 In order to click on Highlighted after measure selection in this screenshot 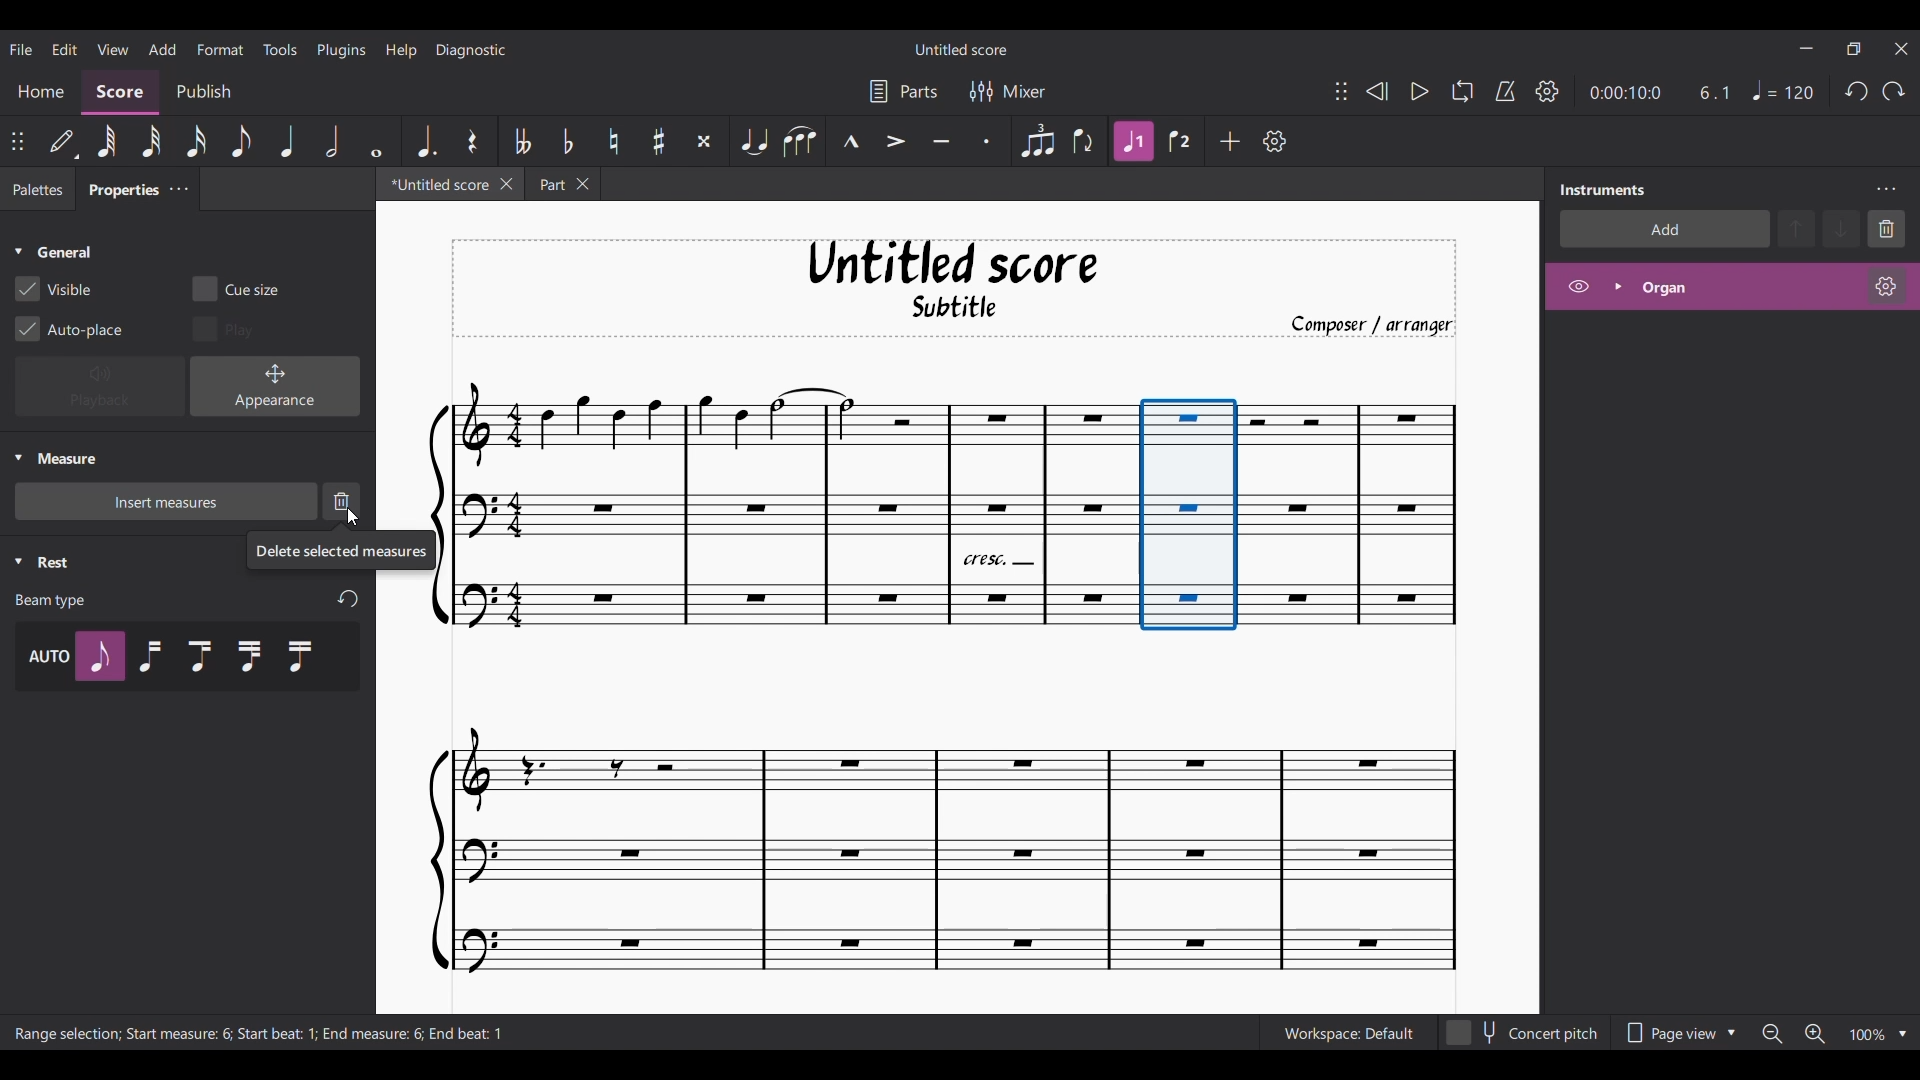, I will do `click(1732, 287)`.